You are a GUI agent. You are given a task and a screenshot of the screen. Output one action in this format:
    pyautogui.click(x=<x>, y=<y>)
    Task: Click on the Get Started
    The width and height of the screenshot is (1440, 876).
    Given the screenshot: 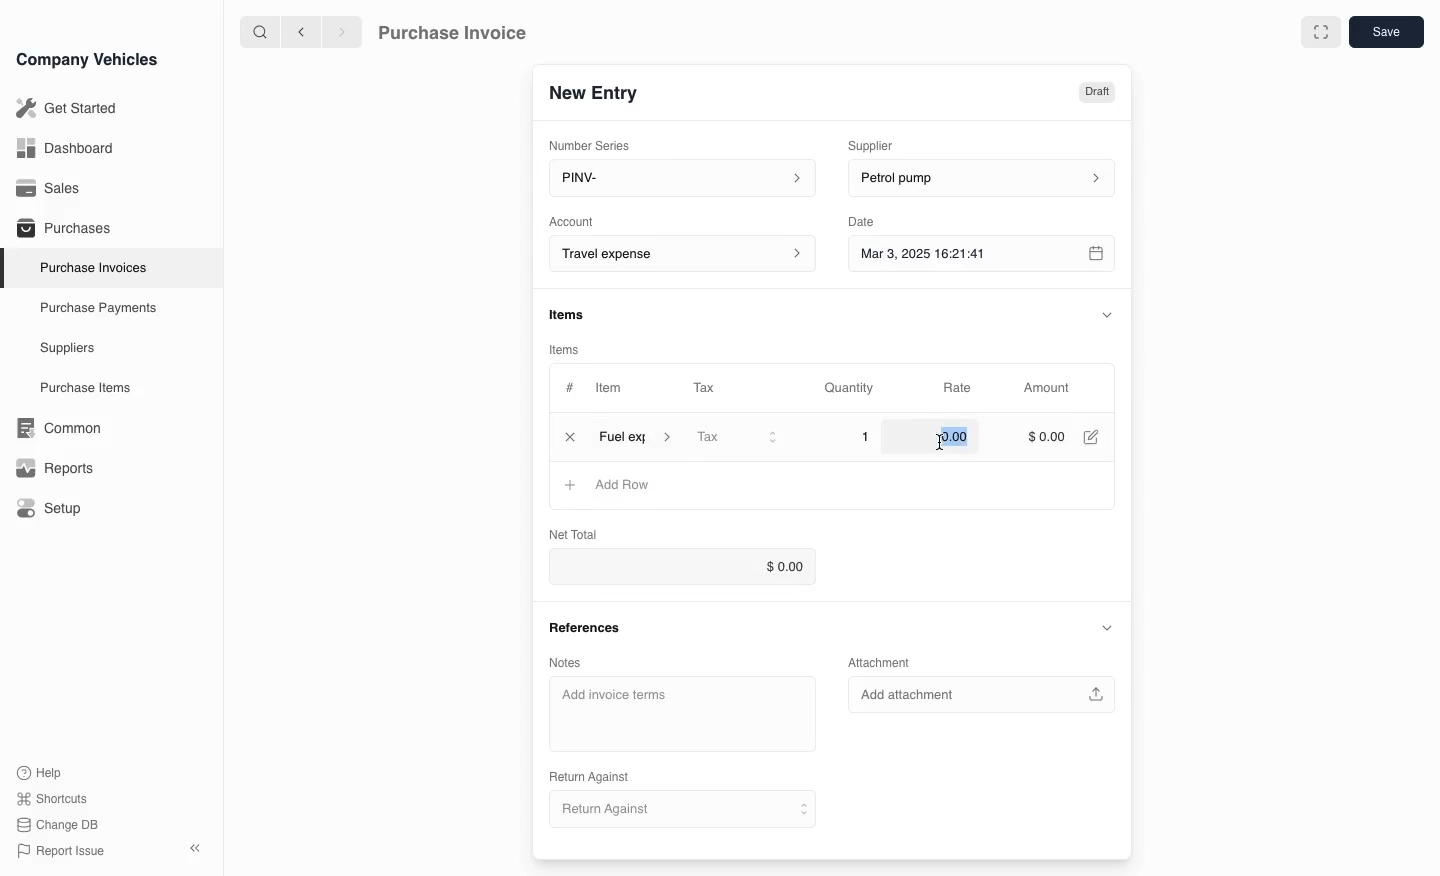 What is the action you would take?
    pyautogui.click(x=63, y=108)
    